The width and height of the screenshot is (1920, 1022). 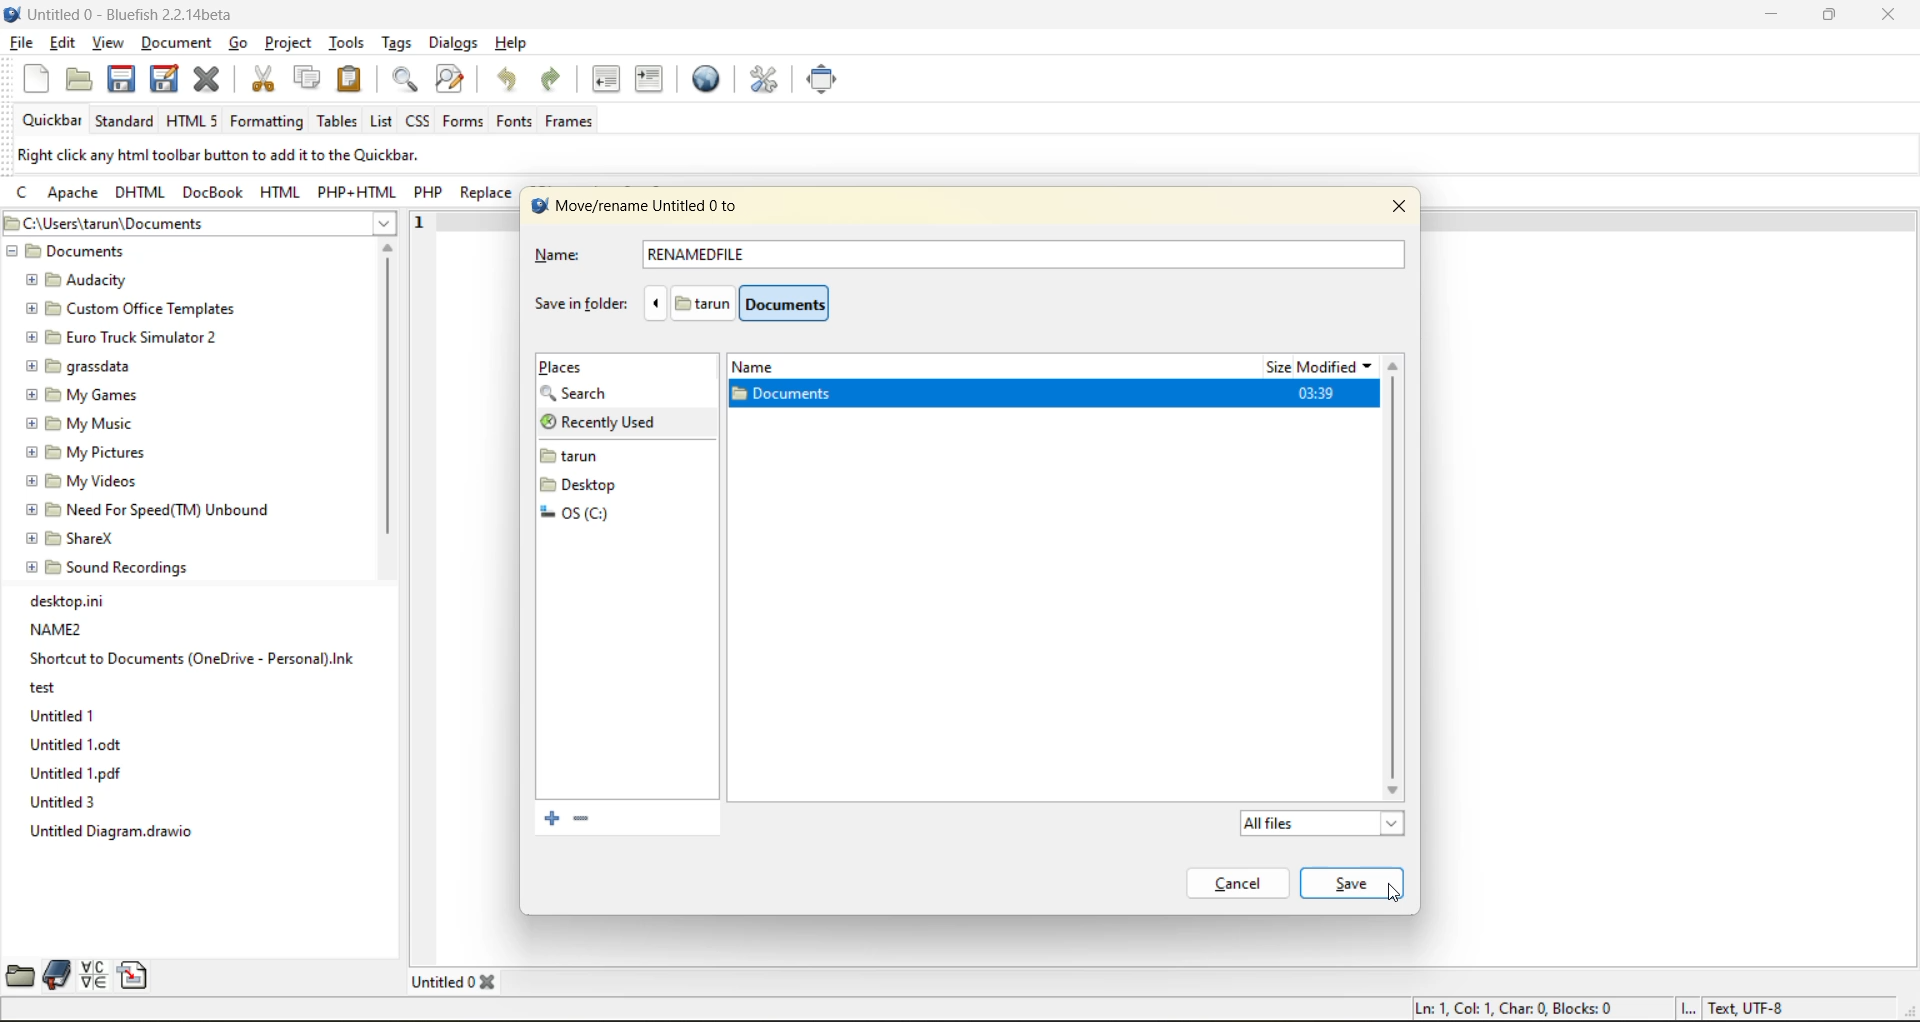 What do you see at coordinates (706, 79) in the screenshot?
I see `preview in browser` at bounding box center [706, 79].